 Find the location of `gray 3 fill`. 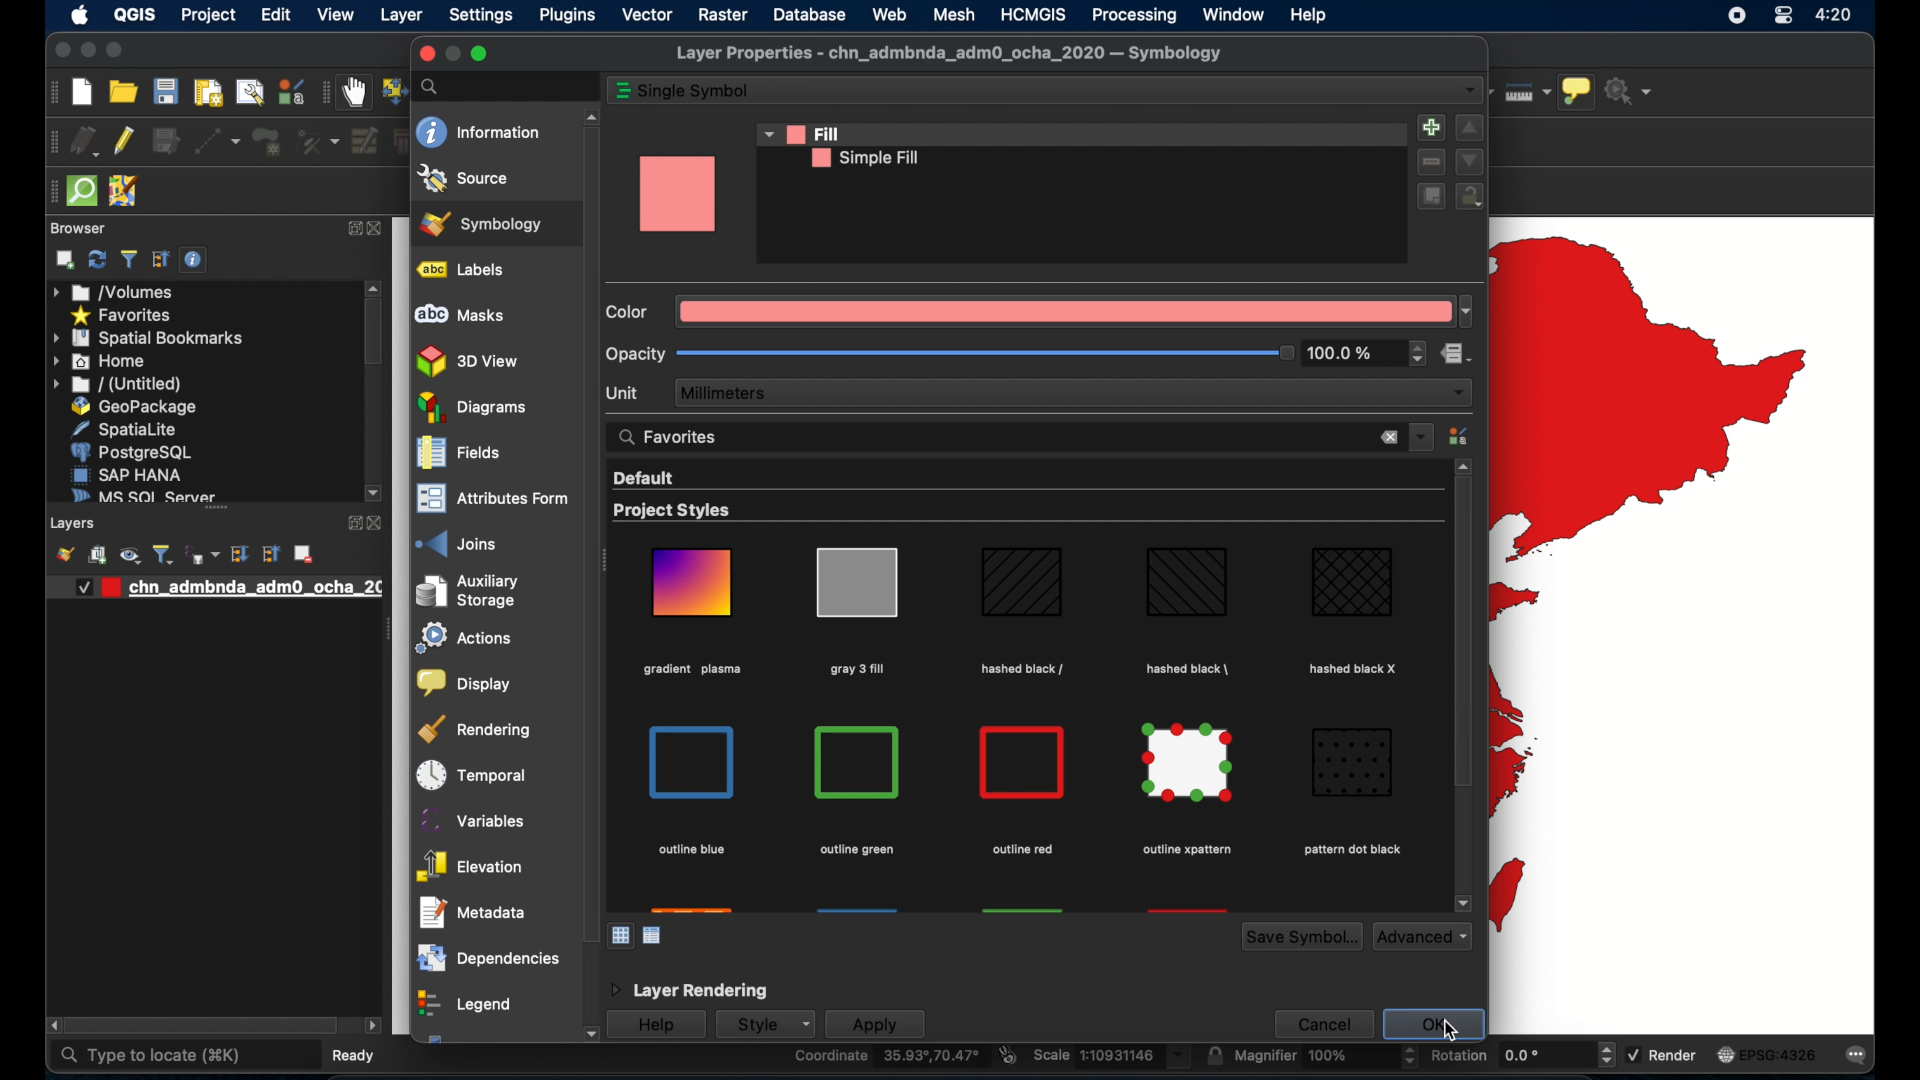

gray 3 fill is located at coordinates (855, 668).